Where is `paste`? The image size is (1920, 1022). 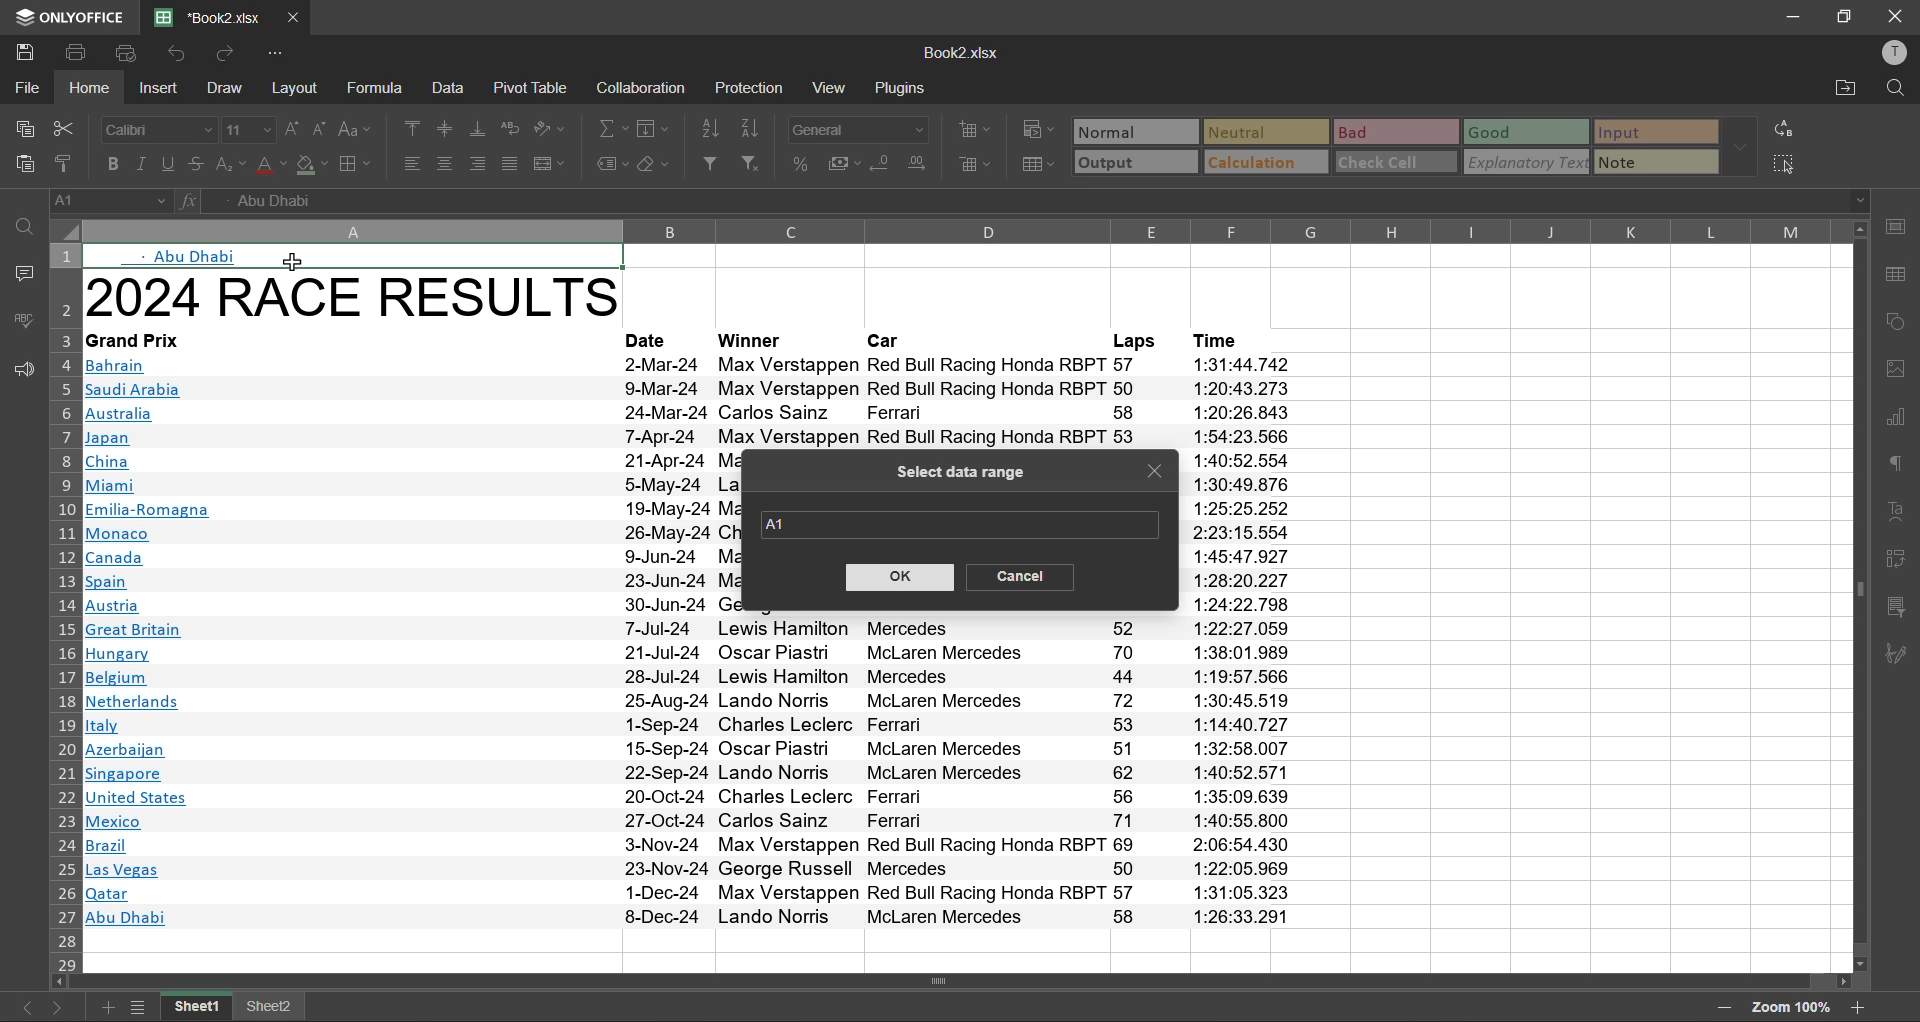 paste is located at coordinates (19, 162).